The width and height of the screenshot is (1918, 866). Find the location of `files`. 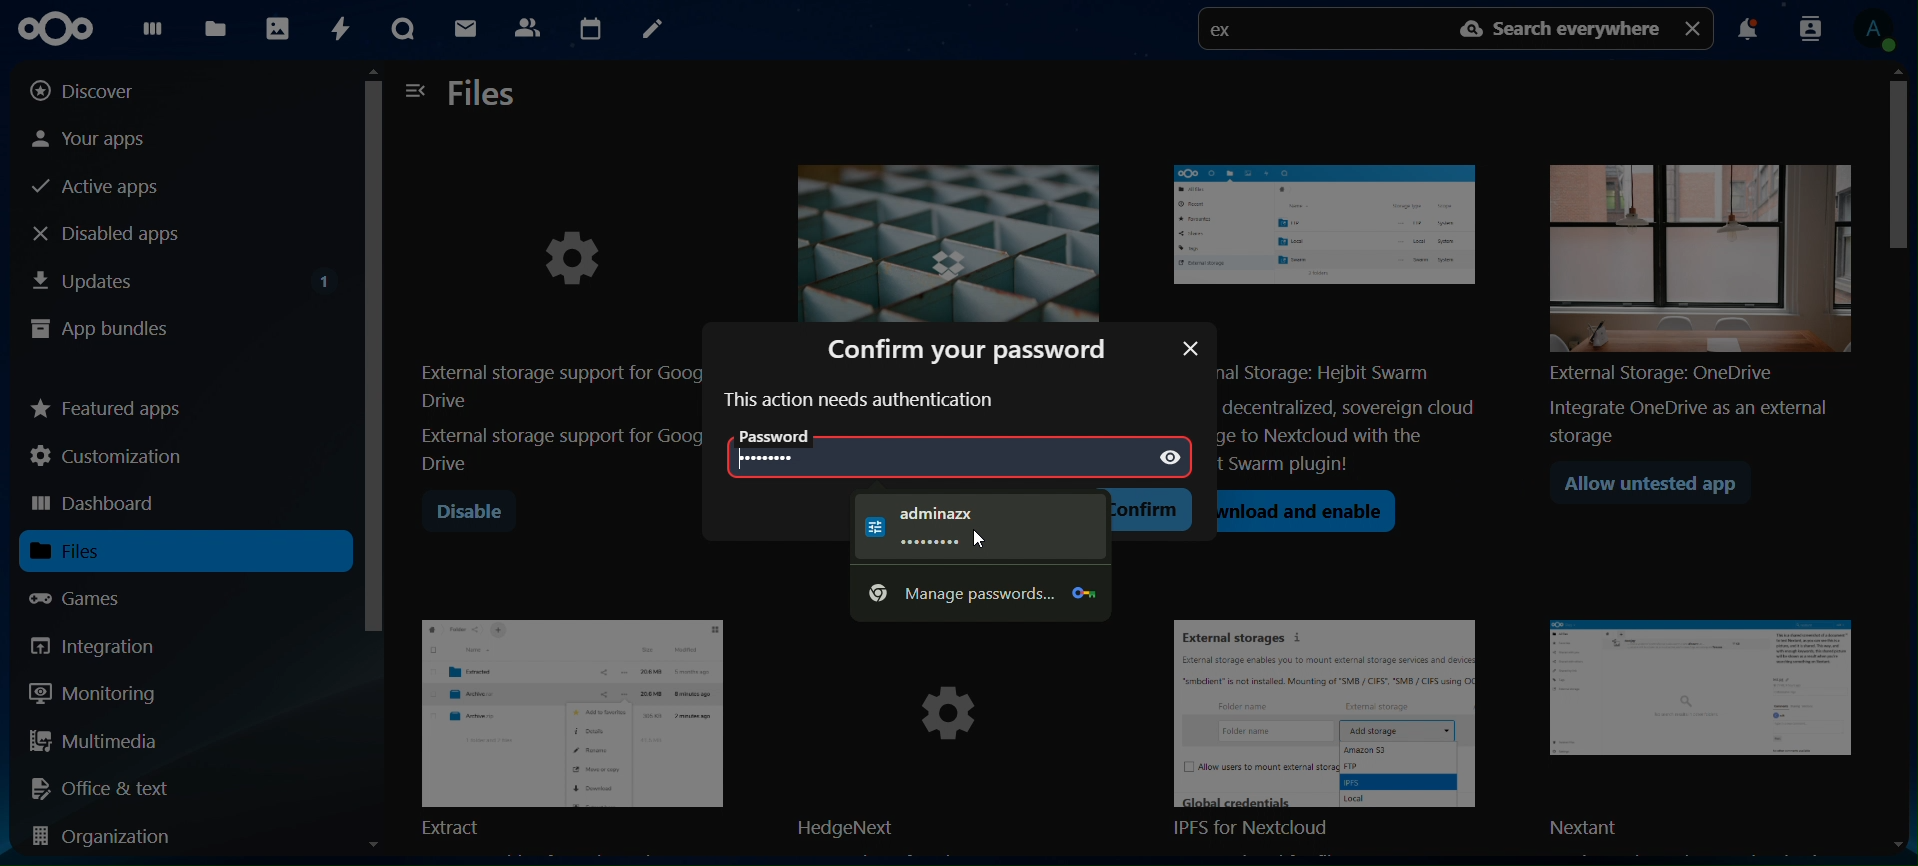

files is located at coordinates (219, 28).